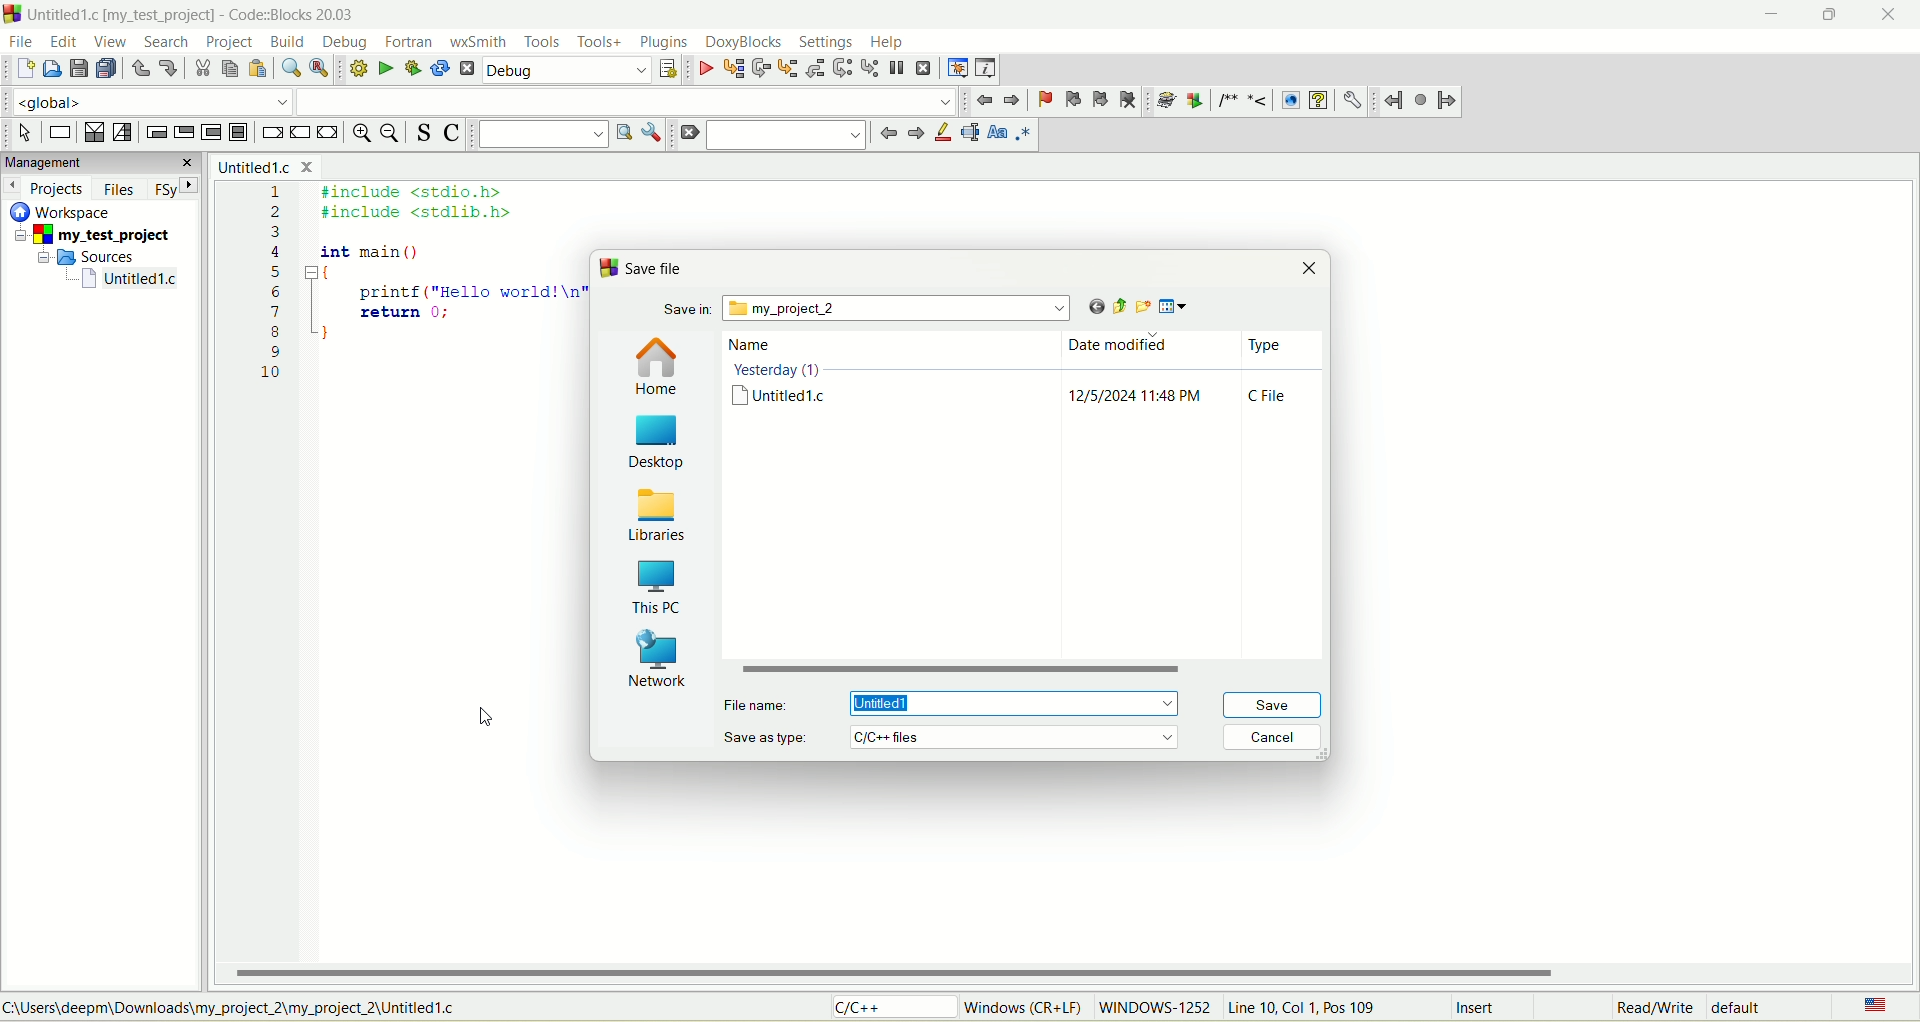  I want to click on select target dialog, so click(667, 71).